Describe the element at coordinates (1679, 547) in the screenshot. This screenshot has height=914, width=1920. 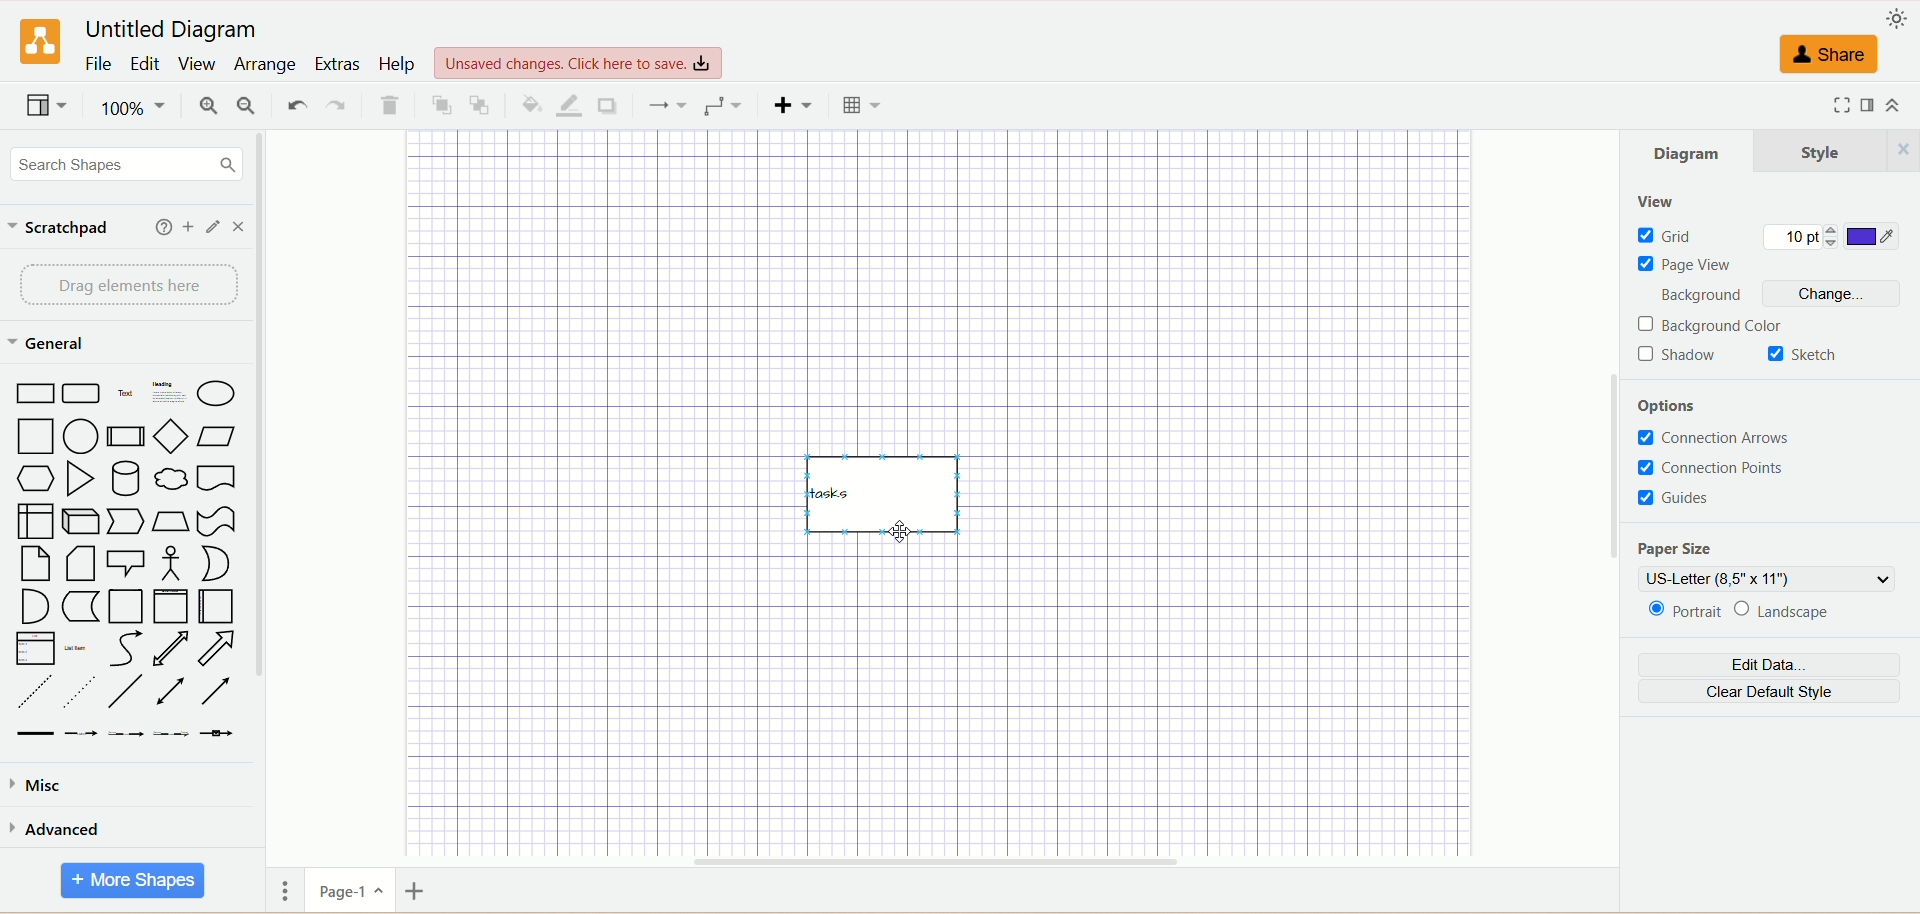
I see `paper size` at that location.